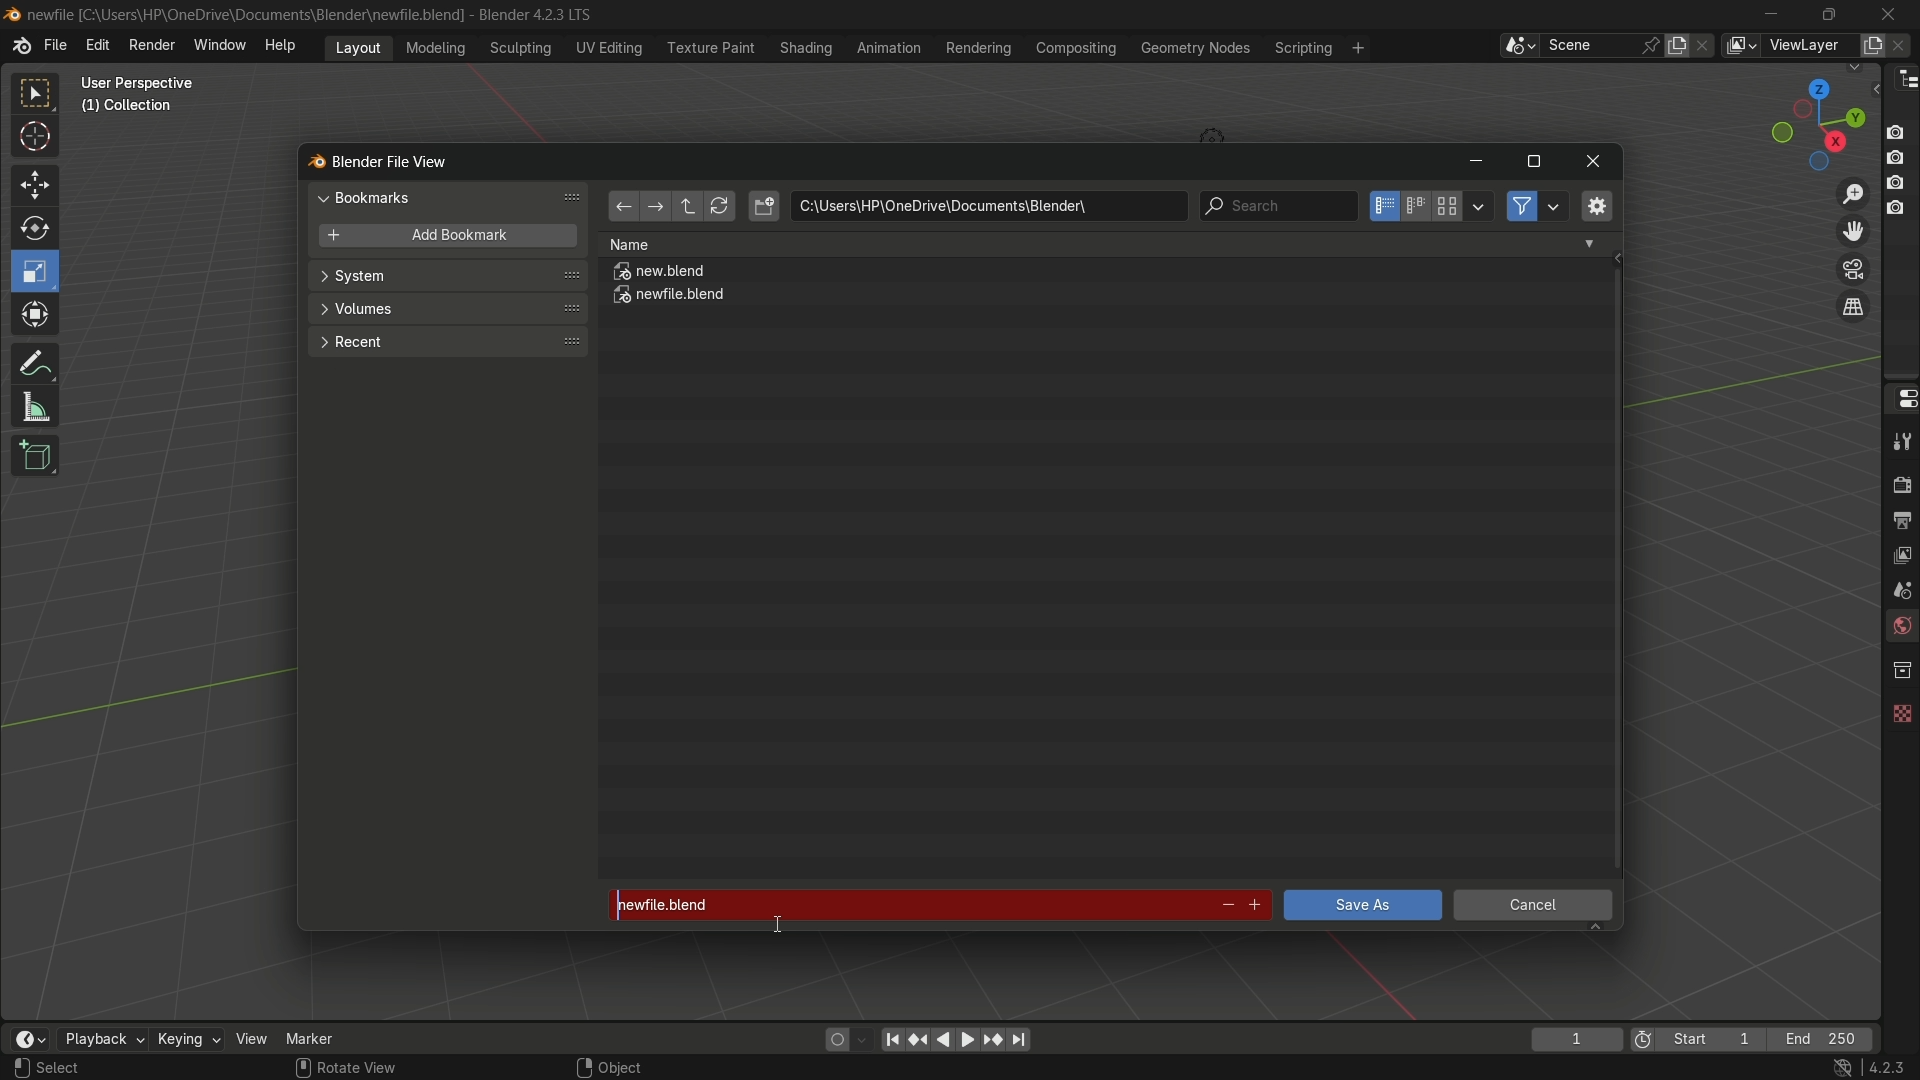  Describe the element at coordinates (863, 1039) in the screenshot. I see `auto keyframe` at that location.